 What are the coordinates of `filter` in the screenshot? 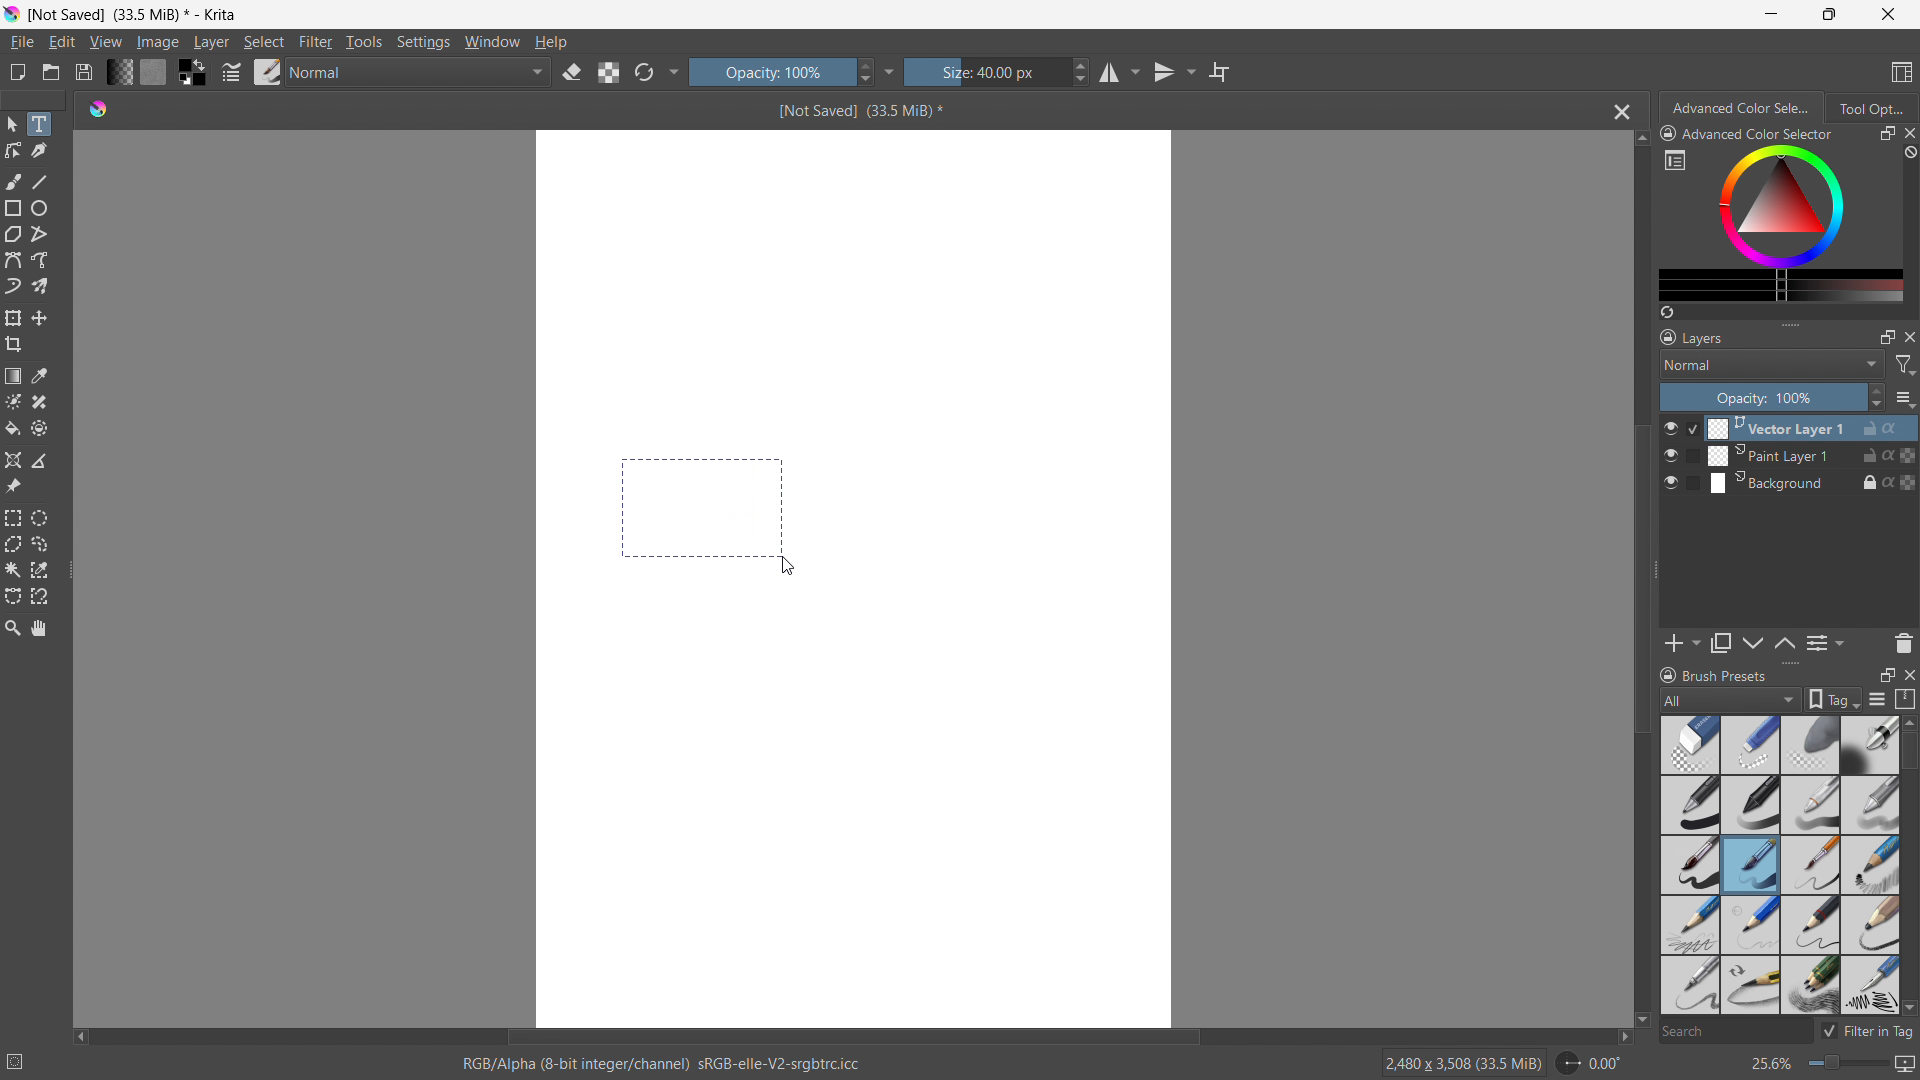 It's located at (1906, 365).